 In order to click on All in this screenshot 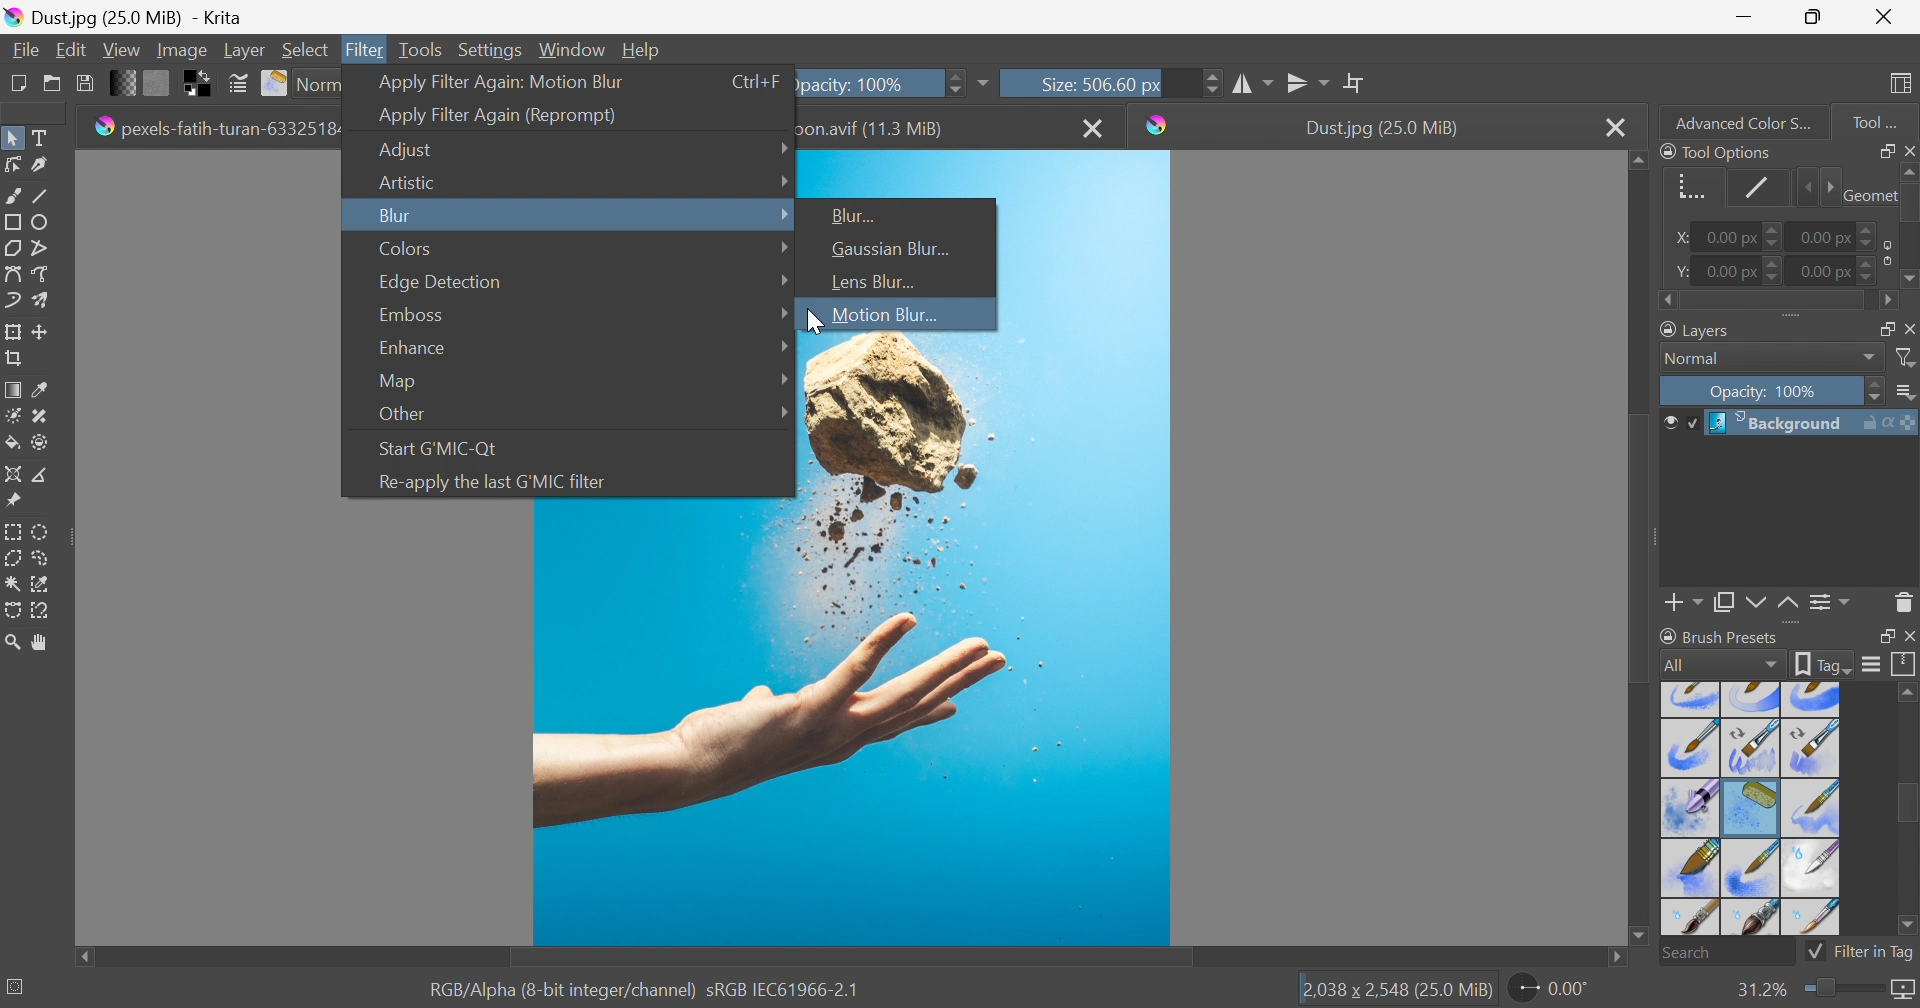, I will do `click(1721, 664)`.